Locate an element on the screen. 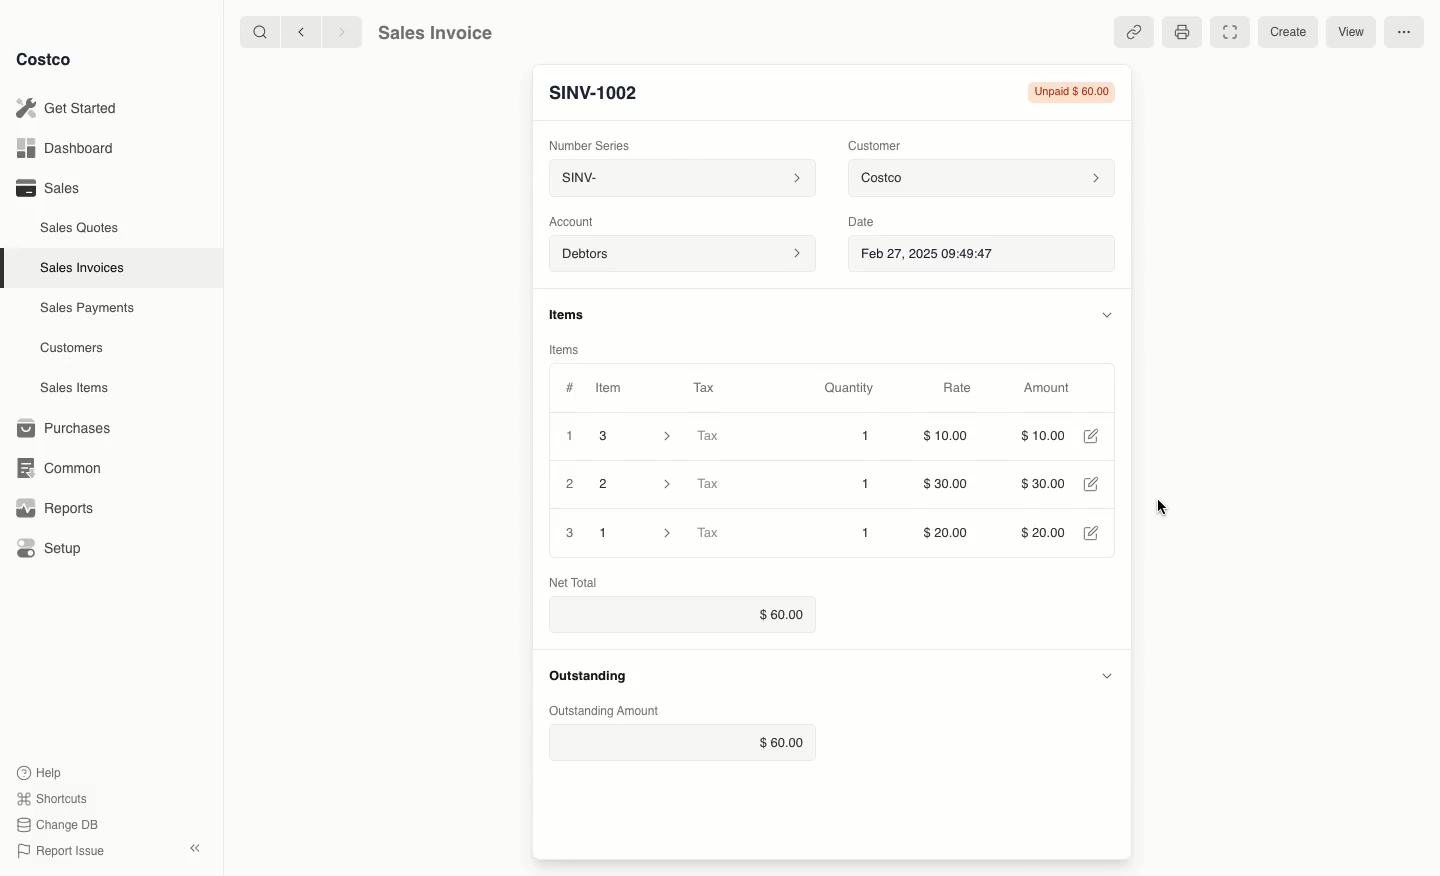  ‘Sales Payments is located at coordinates (87, 306).